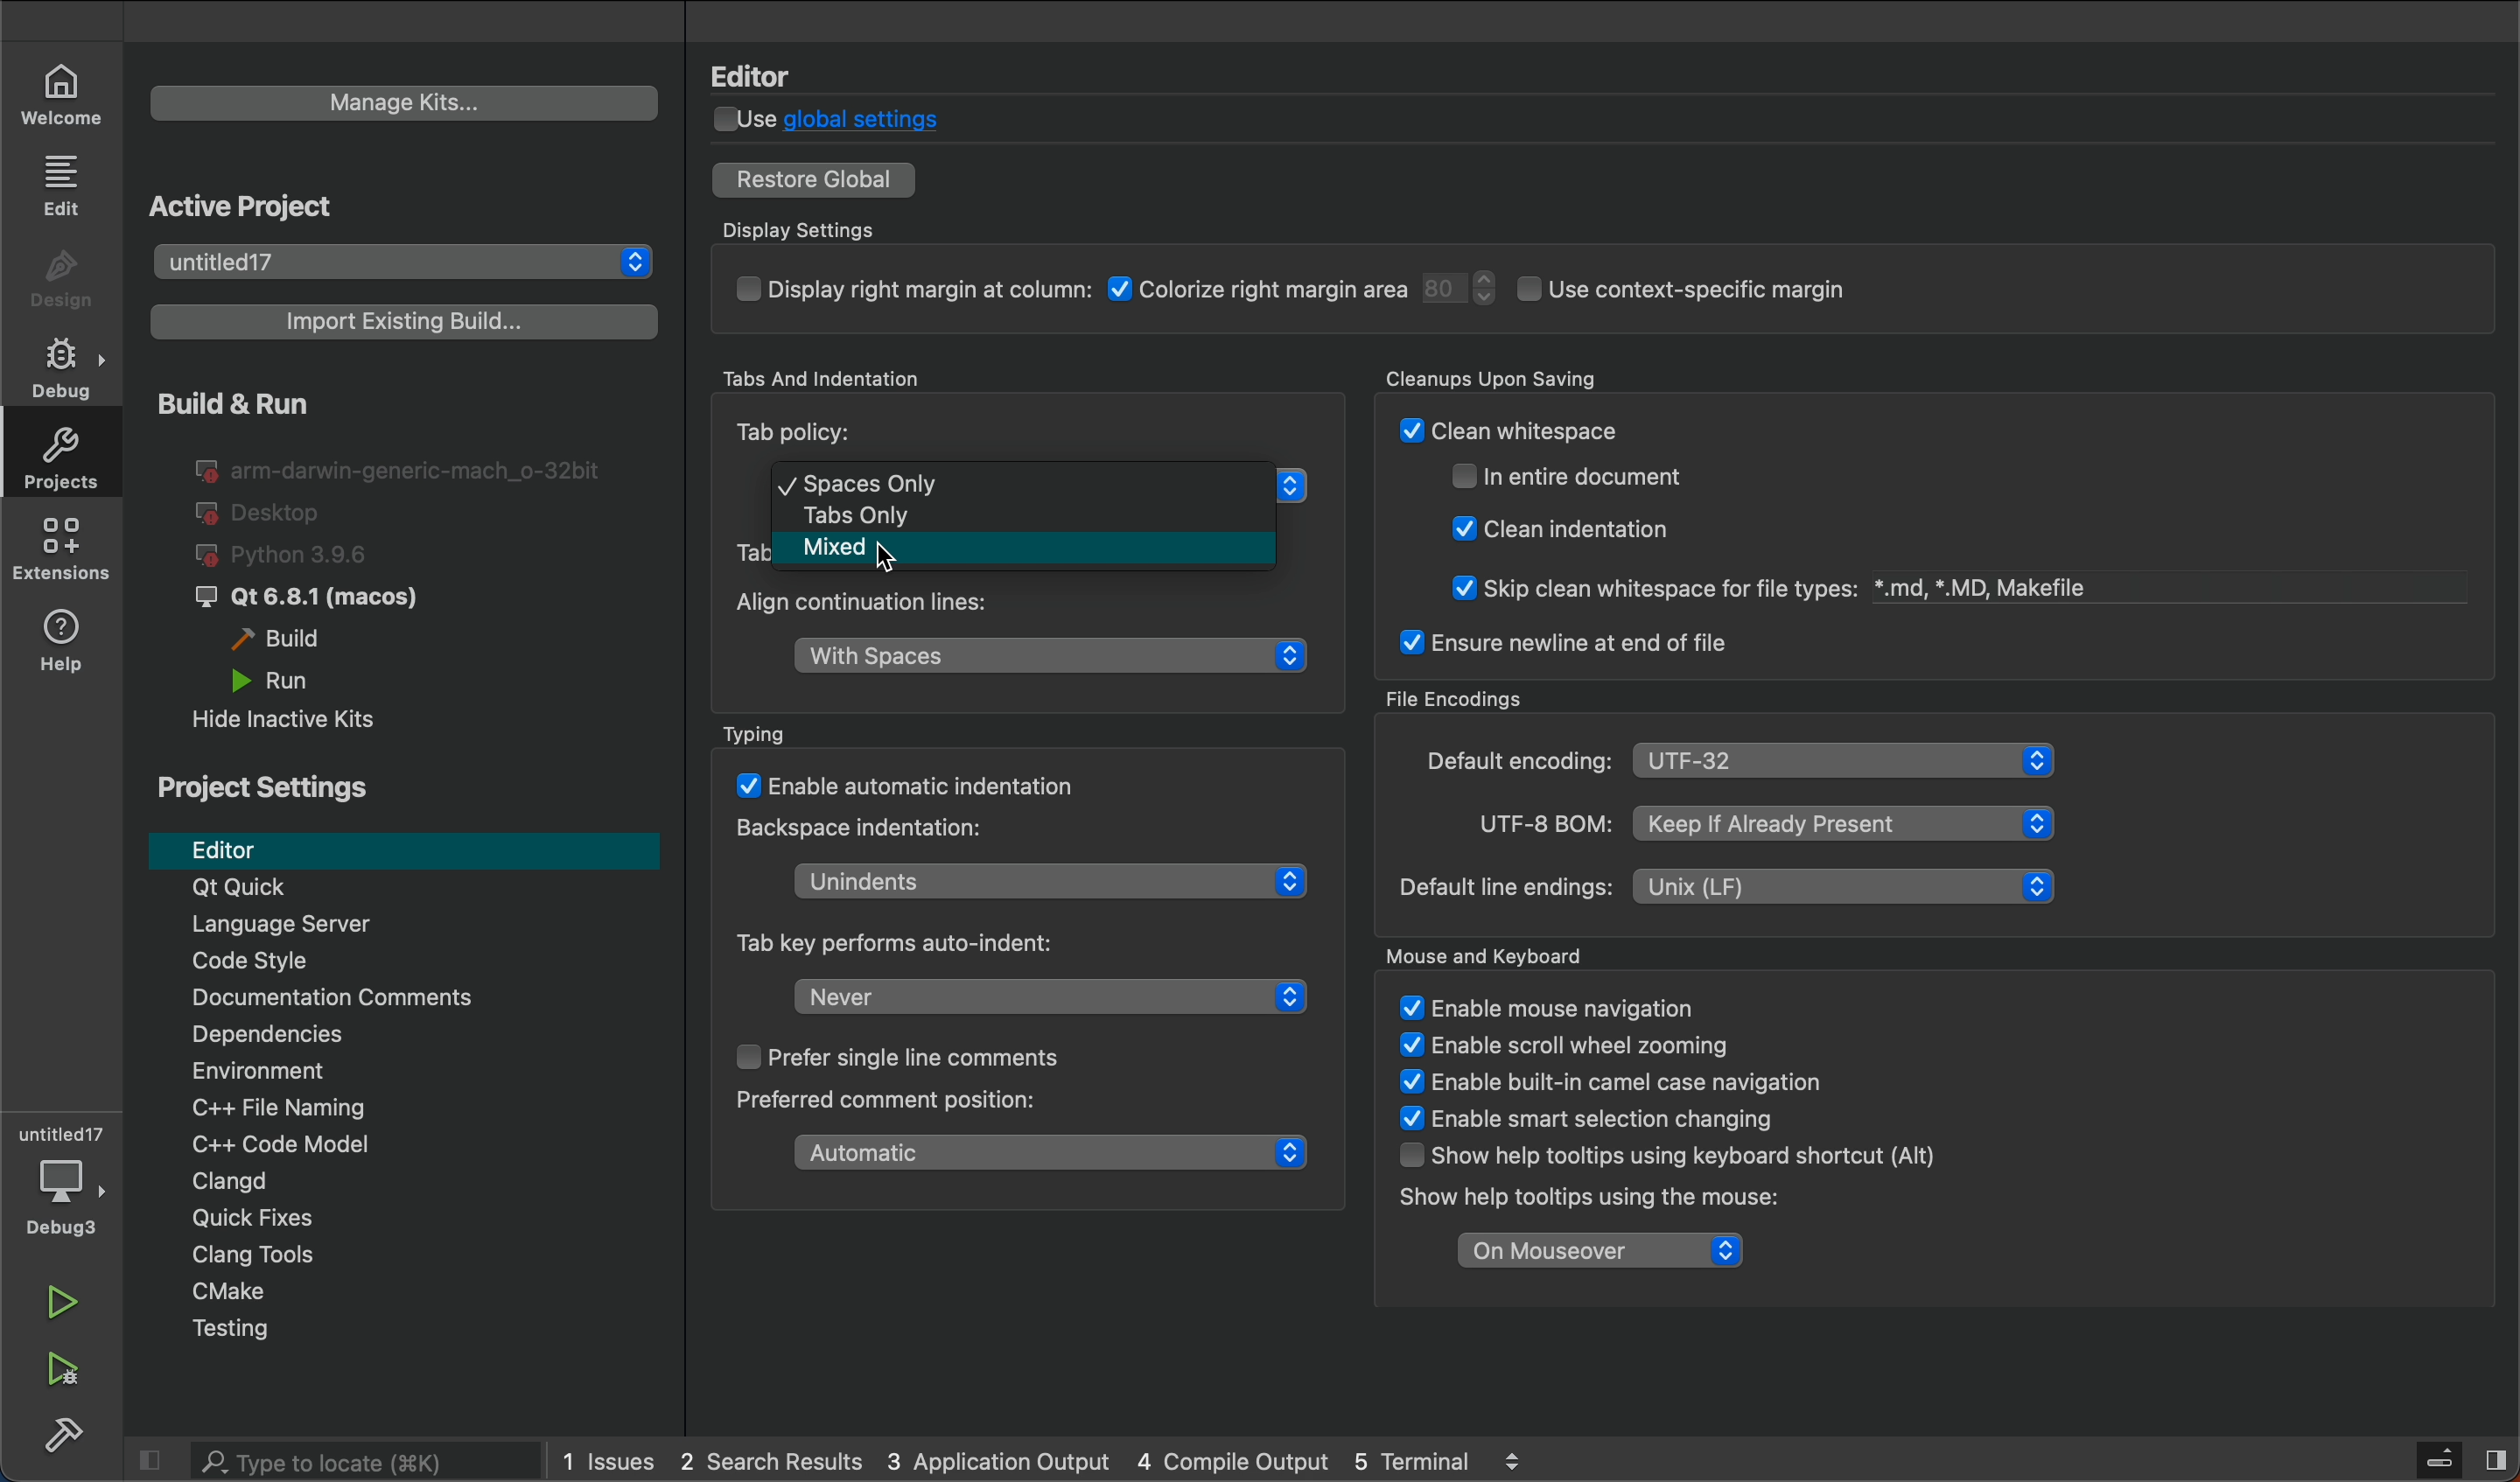 Image resolution: width=2520 pixels, height=1482 pixels. Describe the element at coordinates (916, 942) in the screenshot. I see `key performs` at that location.